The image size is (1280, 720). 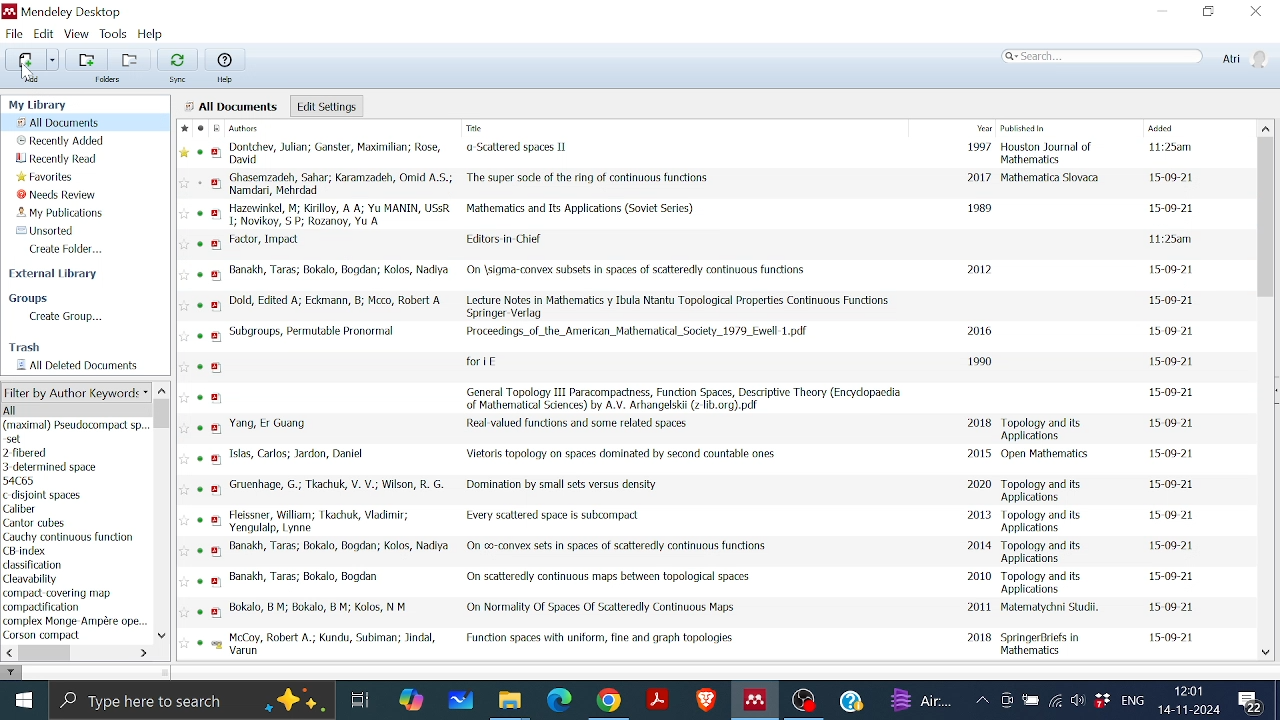 What do you see at coordinates (30, 454) in the screenshot?
I see `author` at bounding box center [30, 454].